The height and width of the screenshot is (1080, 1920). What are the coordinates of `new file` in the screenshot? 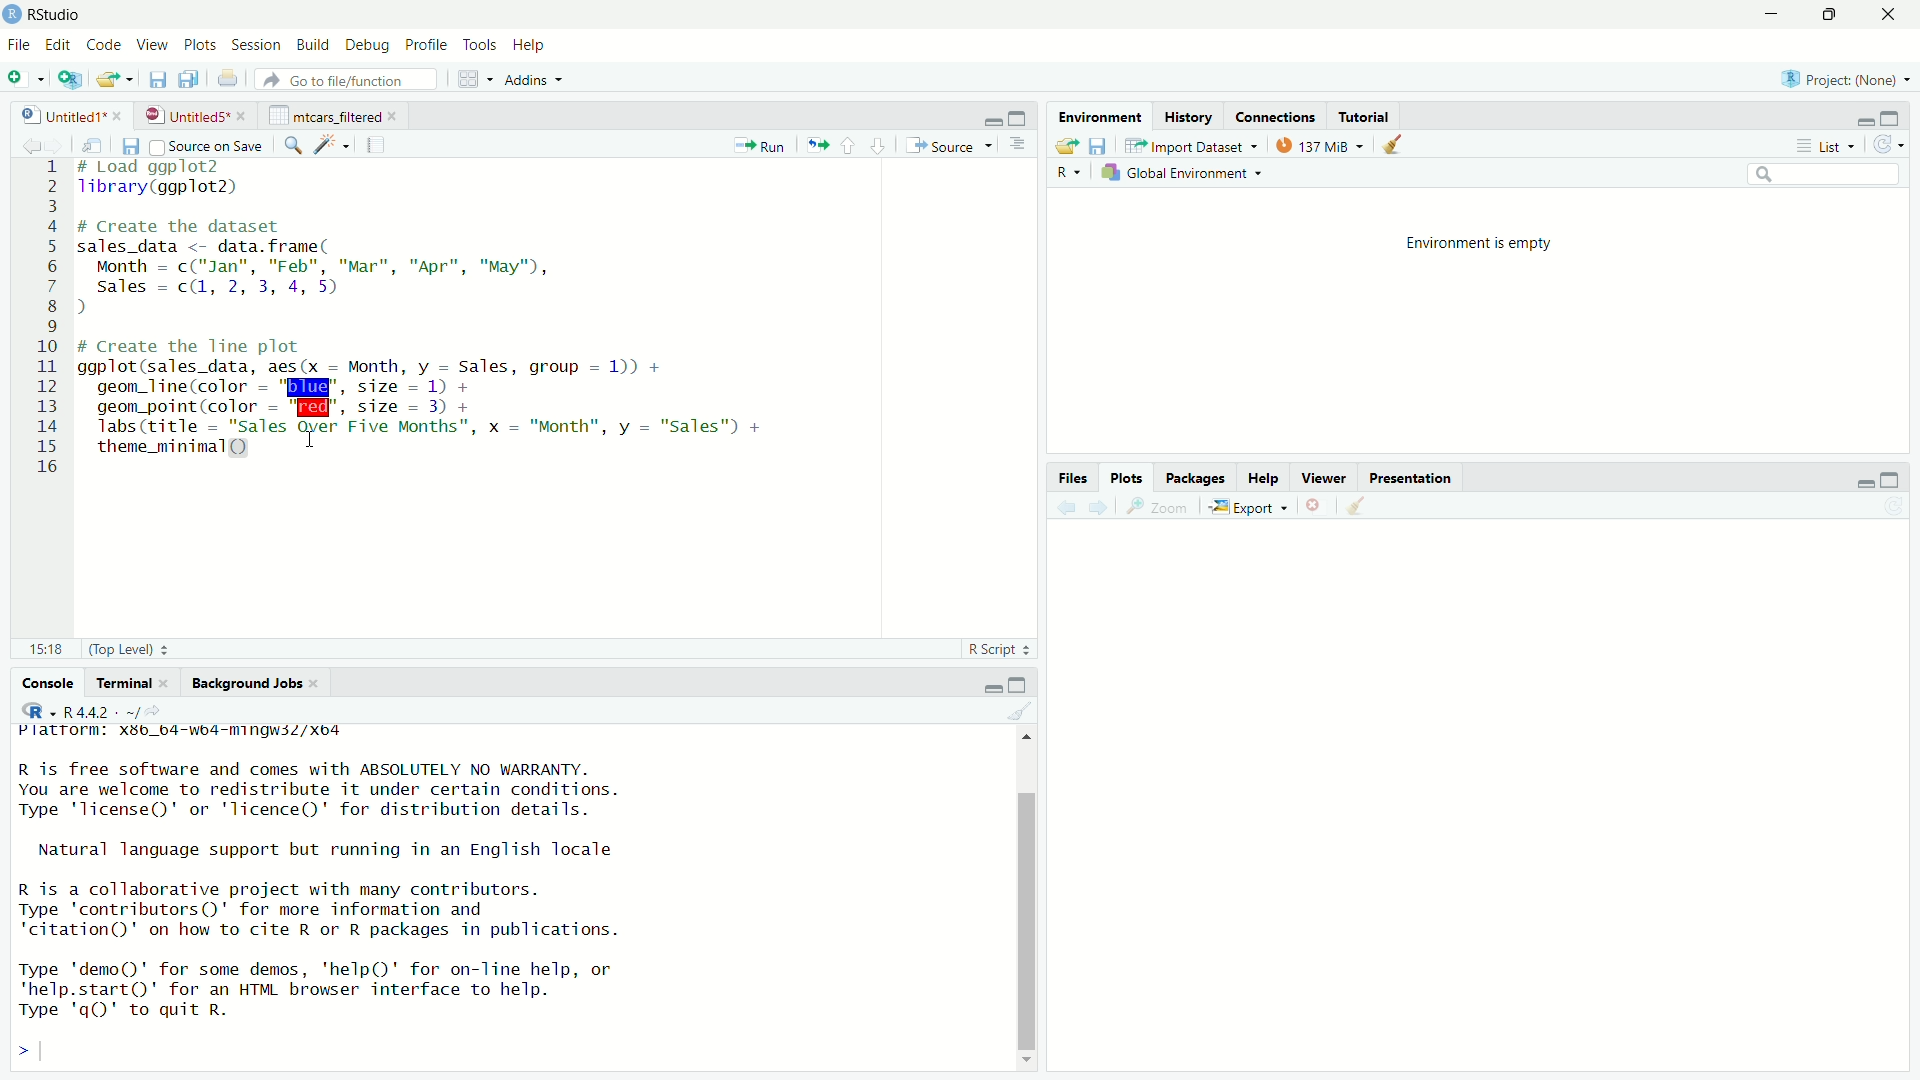 It's located at (21, 79).